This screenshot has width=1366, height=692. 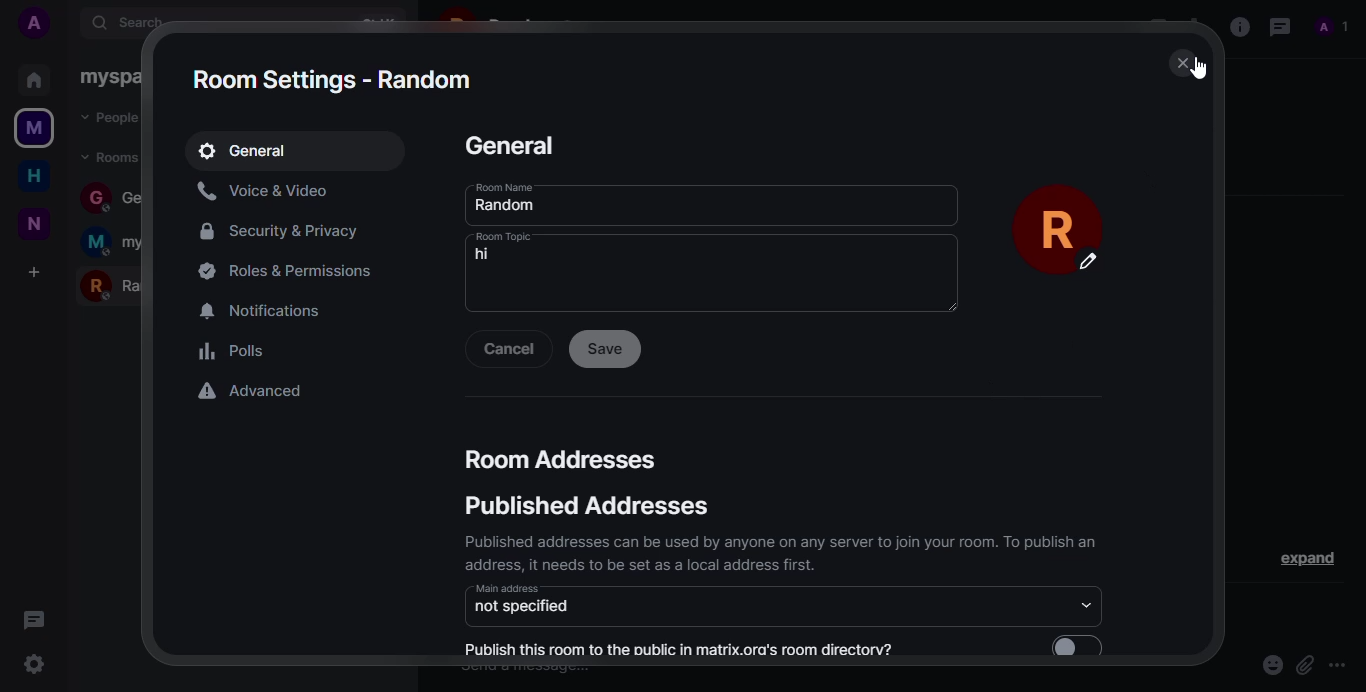 What do you see at coordinates (606, 350) in the screenshot?
I see `save` at bounding box center [606, 350].